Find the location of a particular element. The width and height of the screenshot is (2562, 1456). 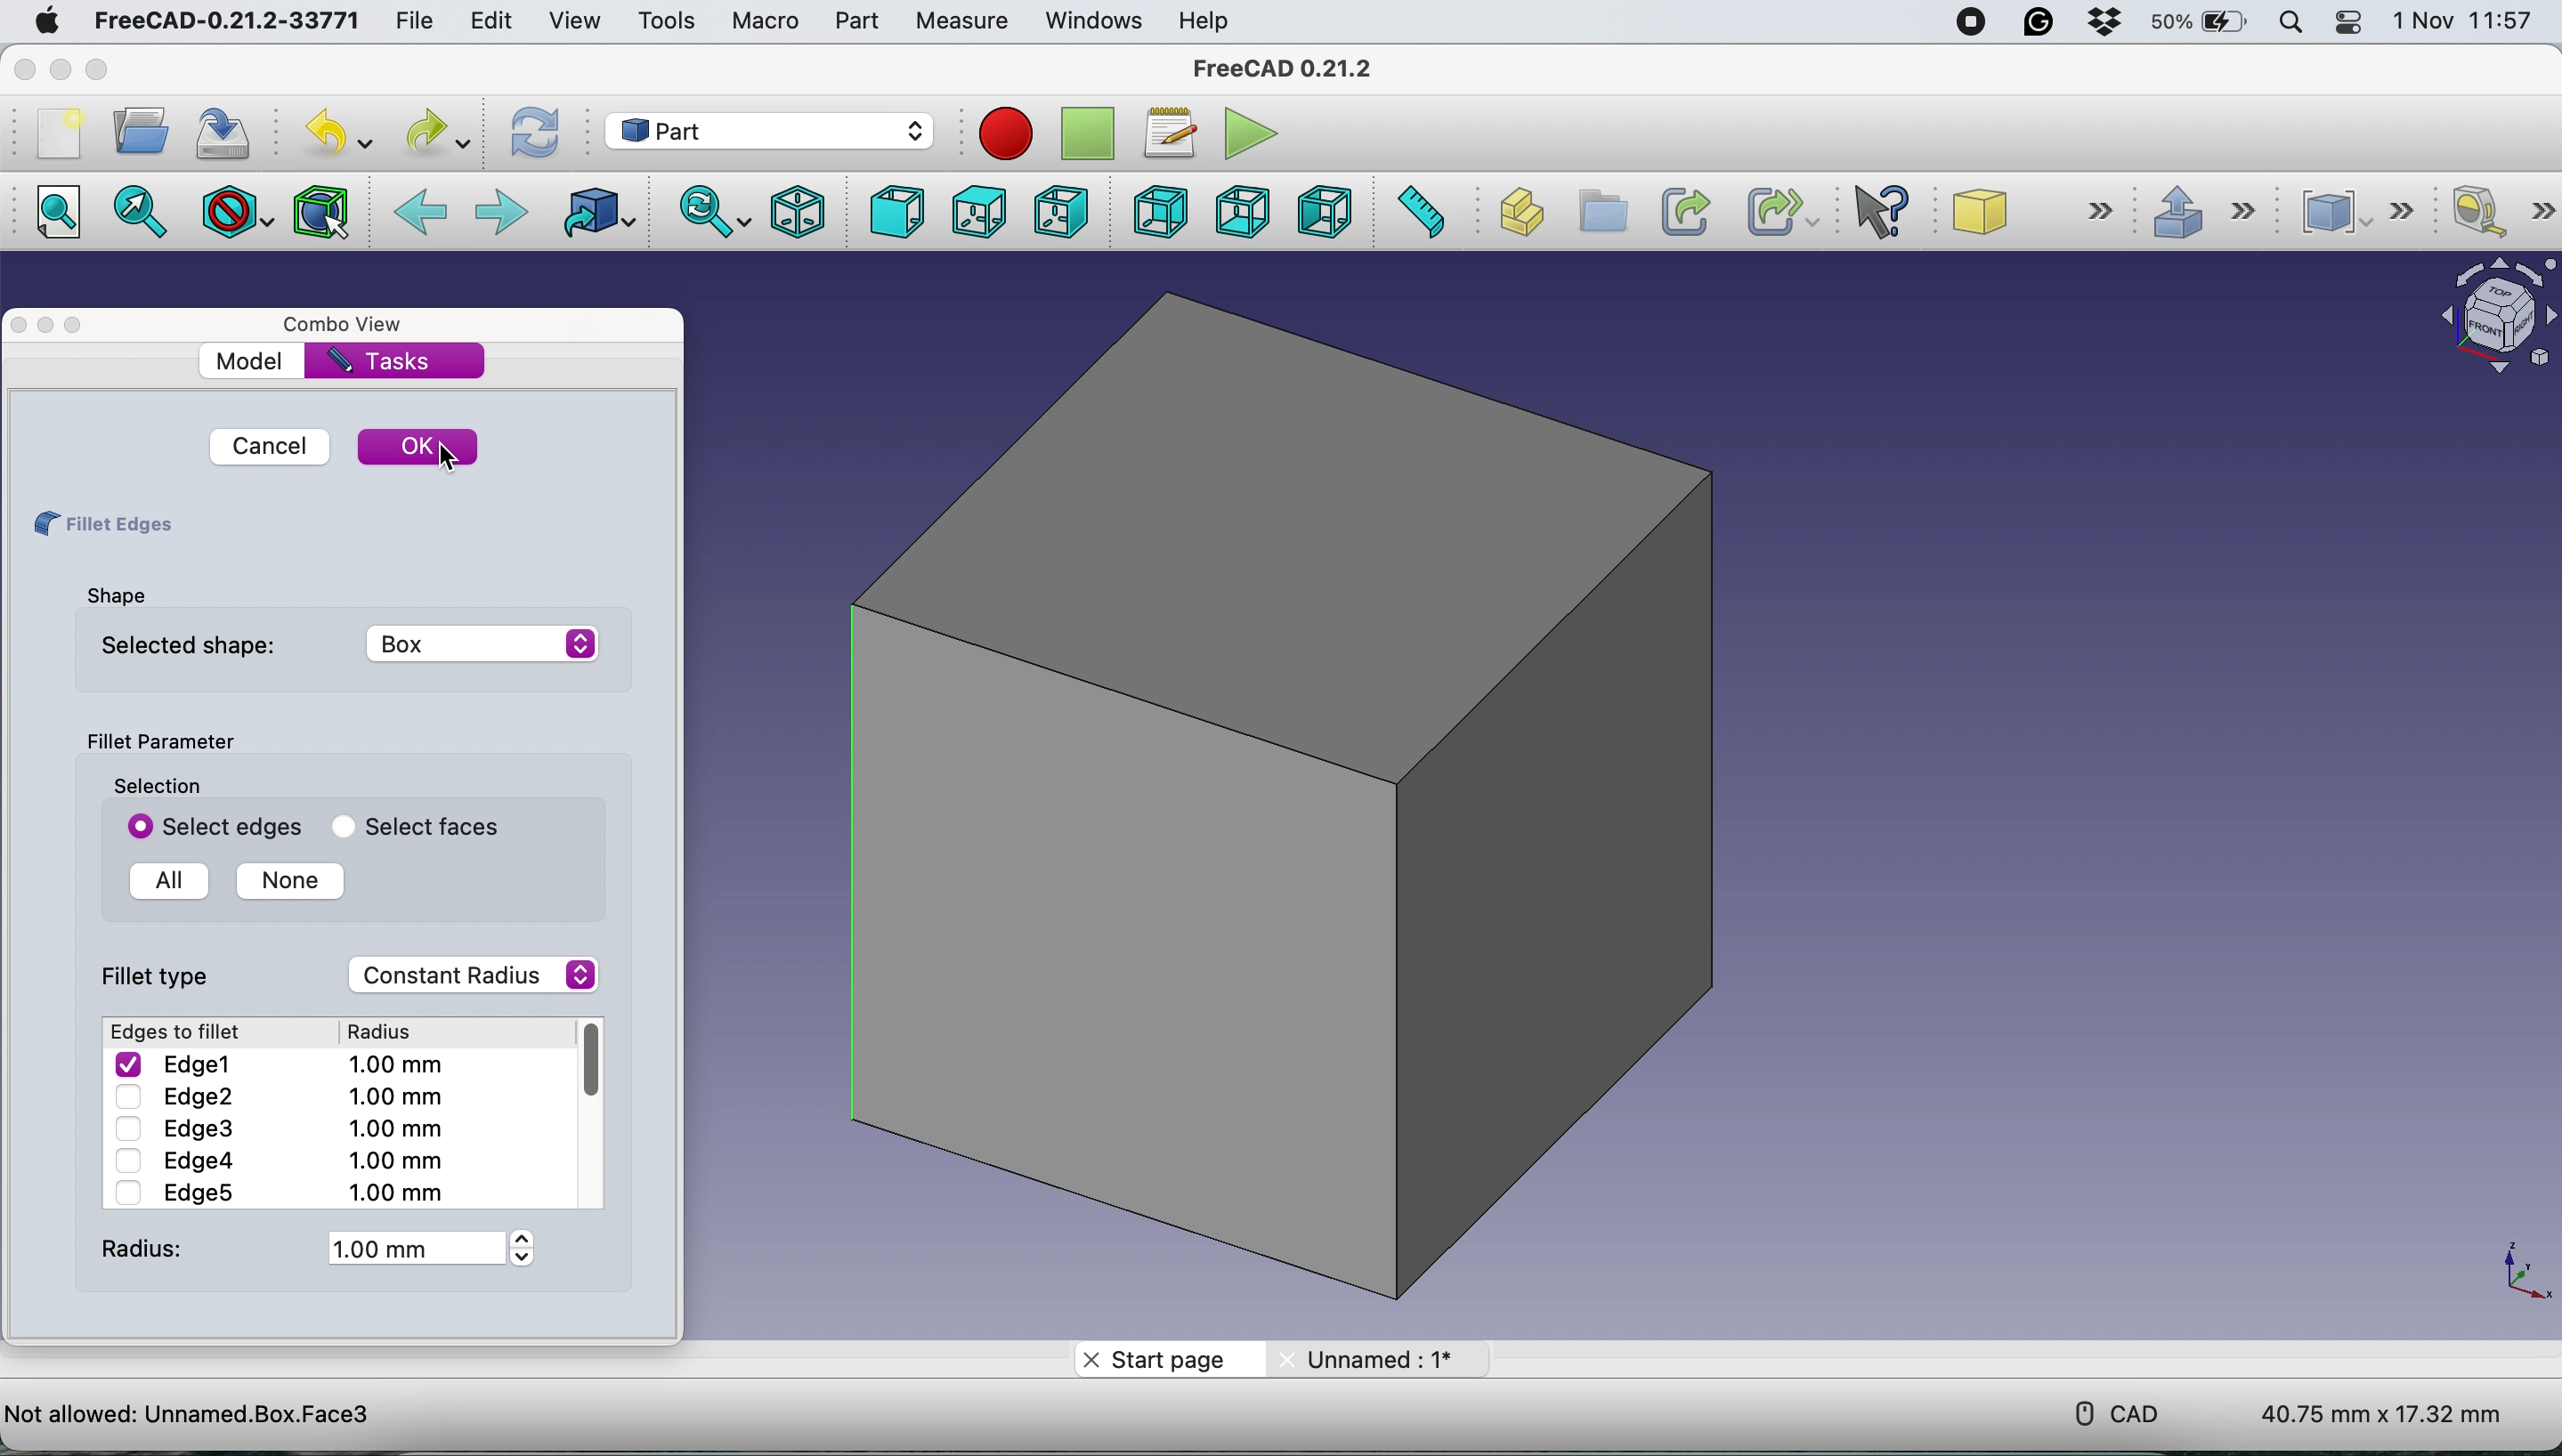

fit all is located at coordinates (55, 213).